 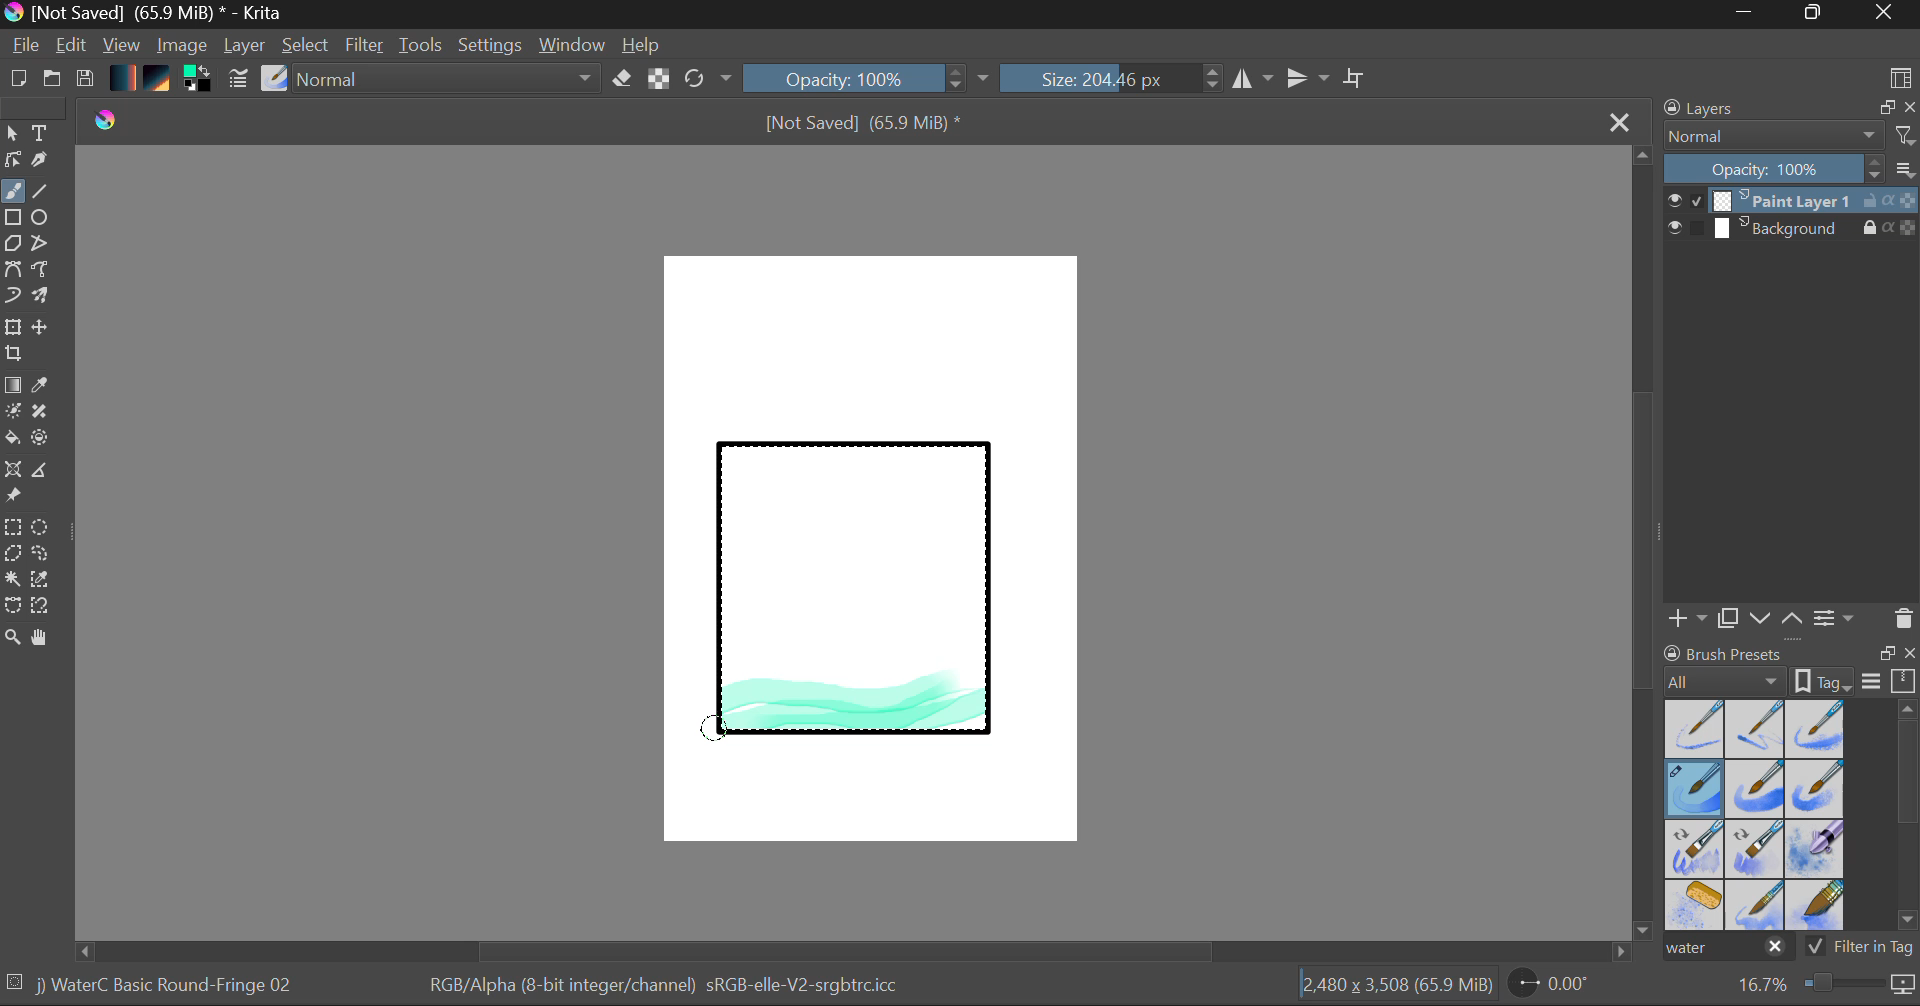 What do you see at coordinates (46, 580) in the screenshot?
I see `Similar Color Selector` at bounding box center [46, 580].